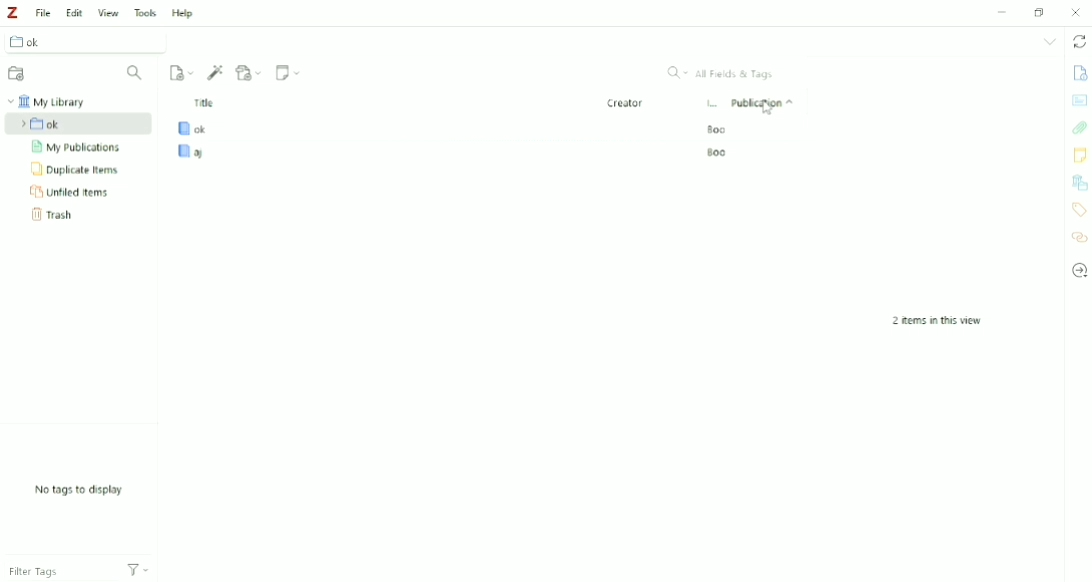 The width and height of the screenshot is (1092, 582). Describe the element at coordinates (1004, 12) in the screenshot. I see `Minimize` at that location.